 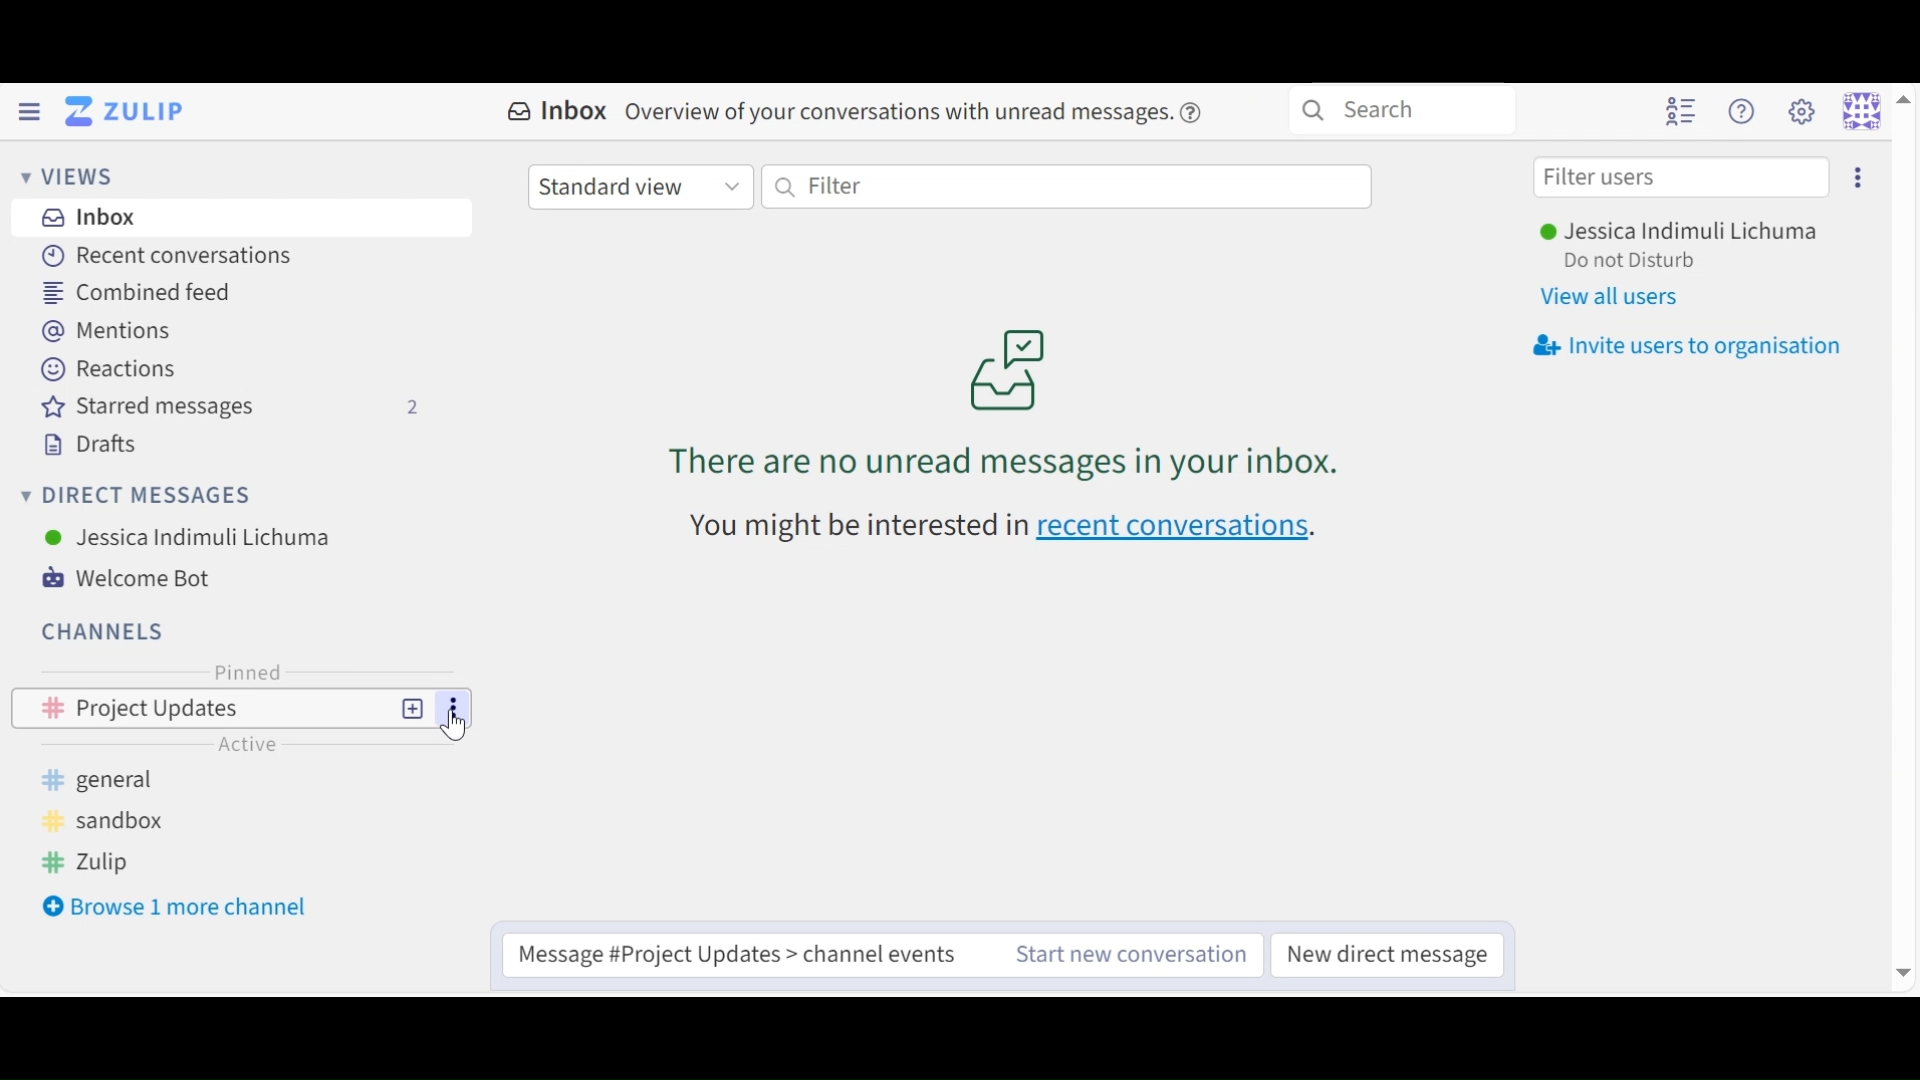 I want to click on Views, so click(x=65, y=177).